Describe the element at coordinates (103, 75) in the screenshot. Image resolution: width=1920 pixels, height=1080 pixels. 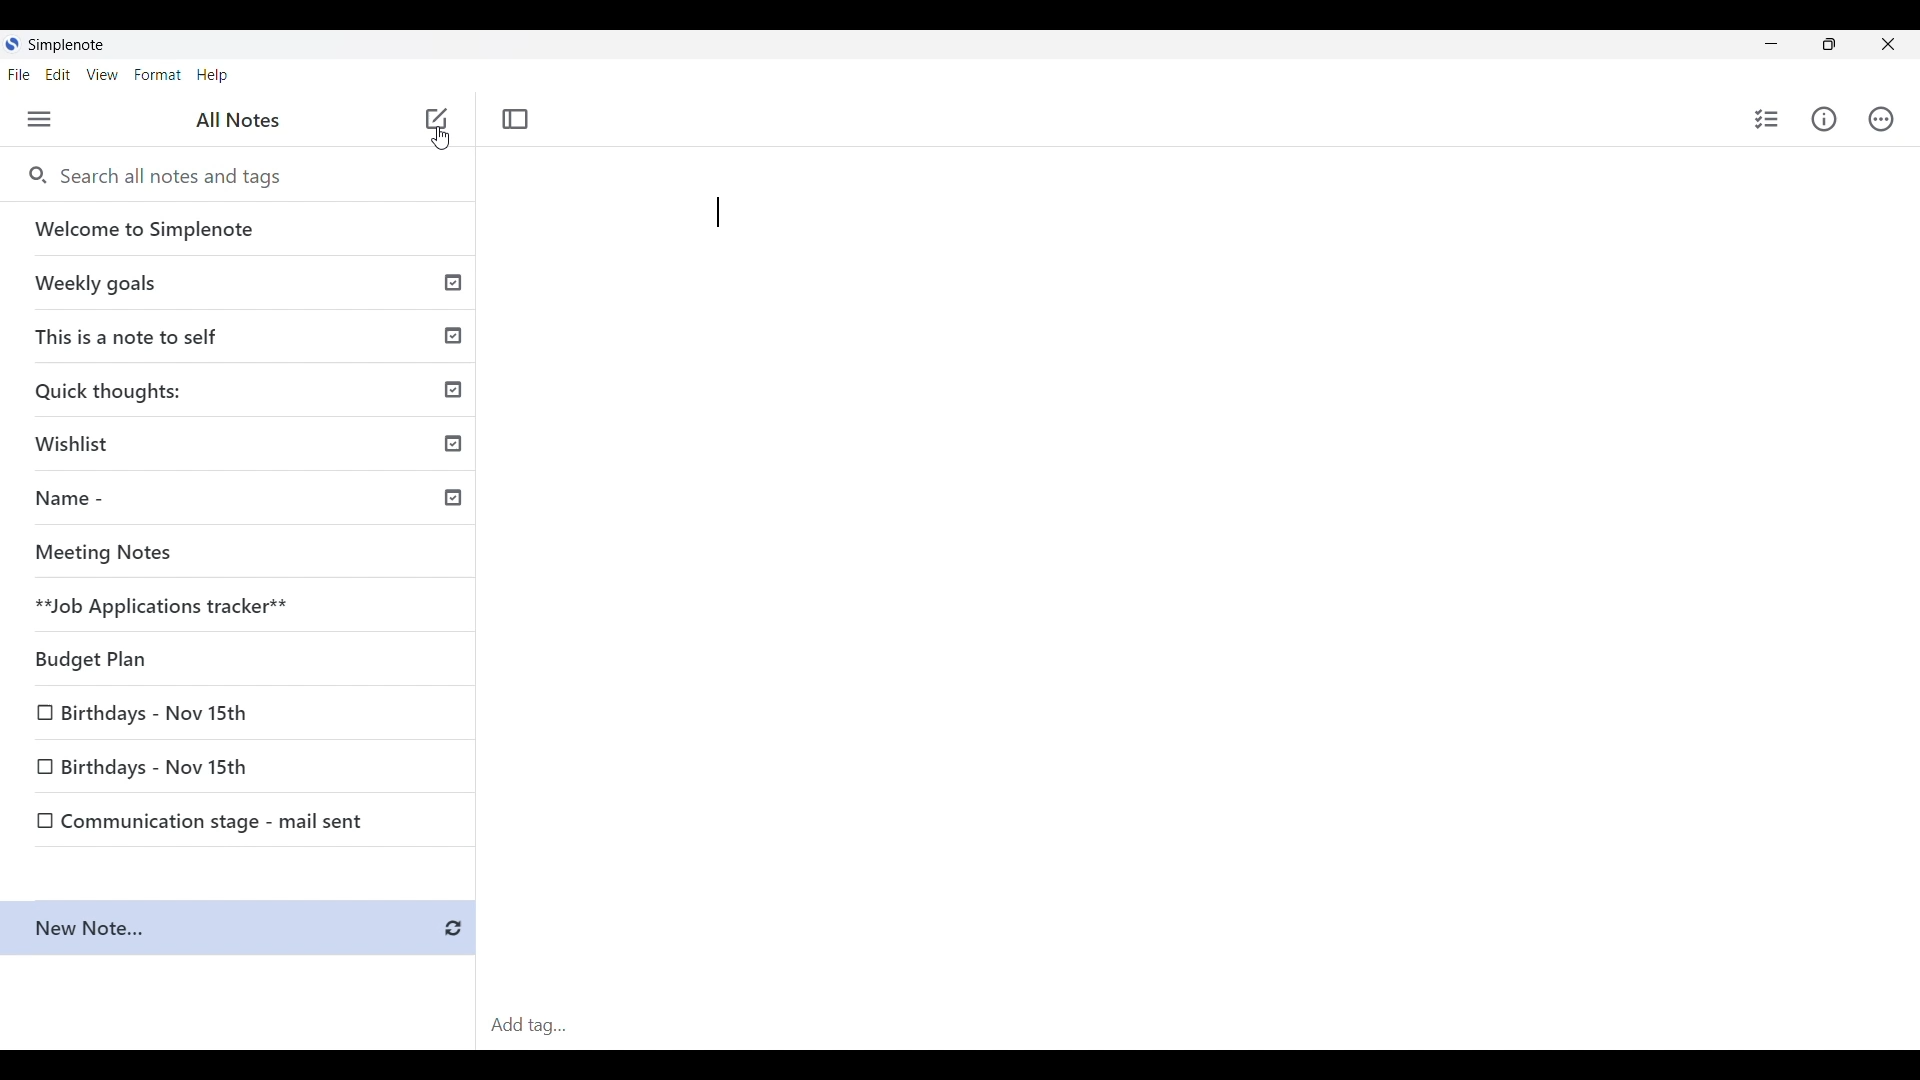
I see `View` at that location.